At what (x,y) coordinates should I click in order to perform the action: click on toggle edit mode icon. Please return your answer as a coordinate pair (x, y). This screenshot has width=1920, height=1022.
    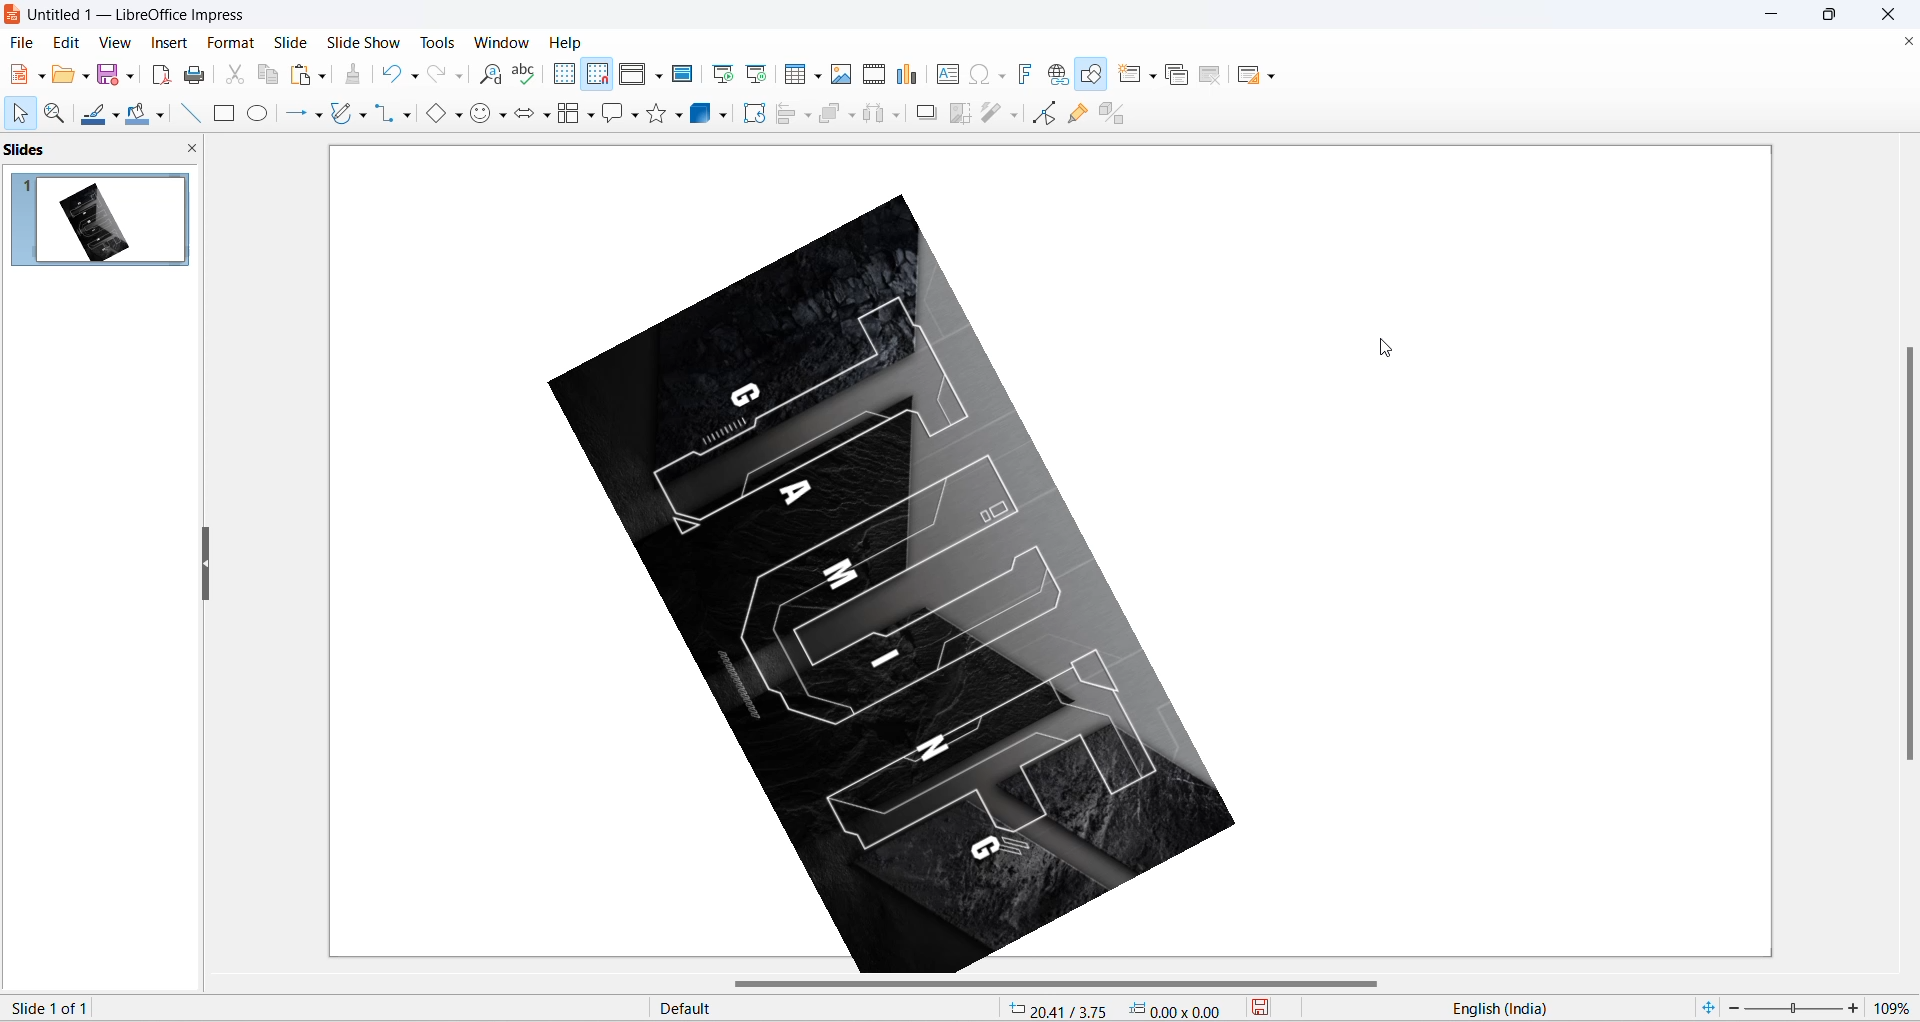
    Looking at the image, I should click on (1047, 112).